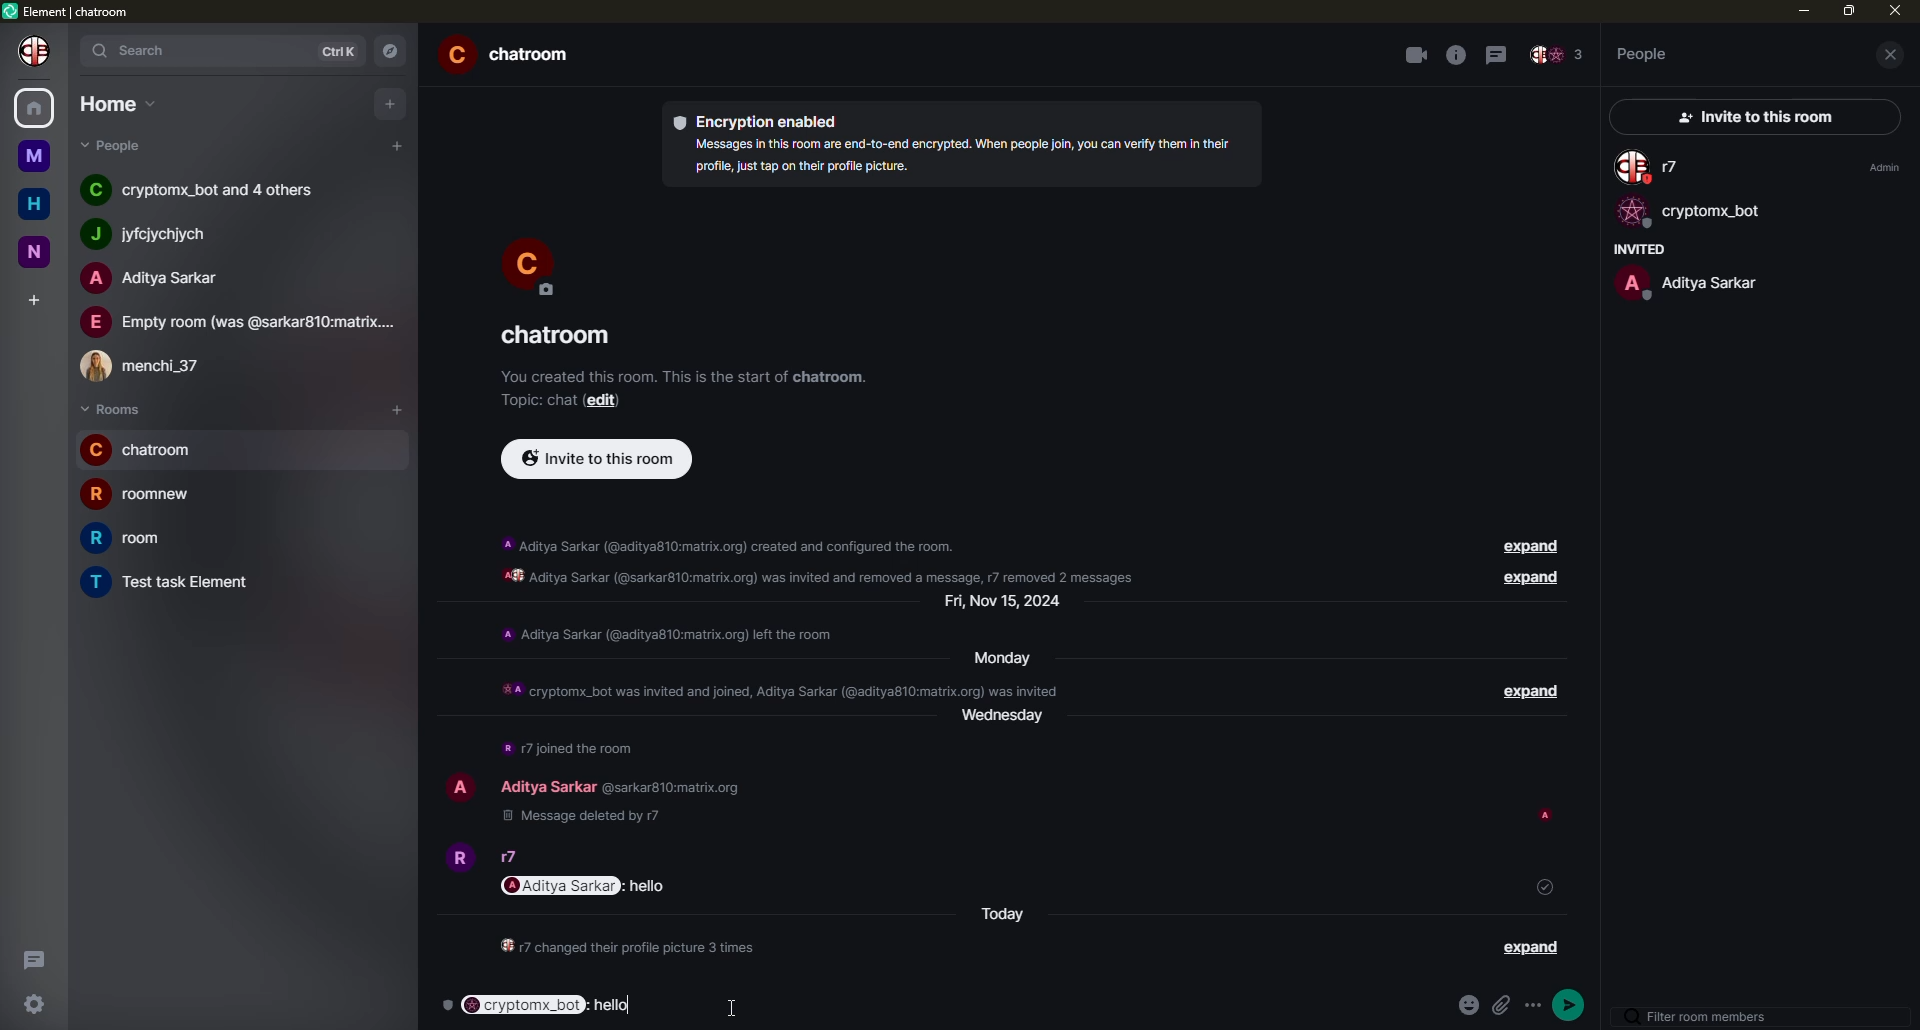 This screenshot has height=1030, width=1920. What do you see at coordinates (42, 250) in the screenshot?
I see `n` at bounding box center [42, 250].